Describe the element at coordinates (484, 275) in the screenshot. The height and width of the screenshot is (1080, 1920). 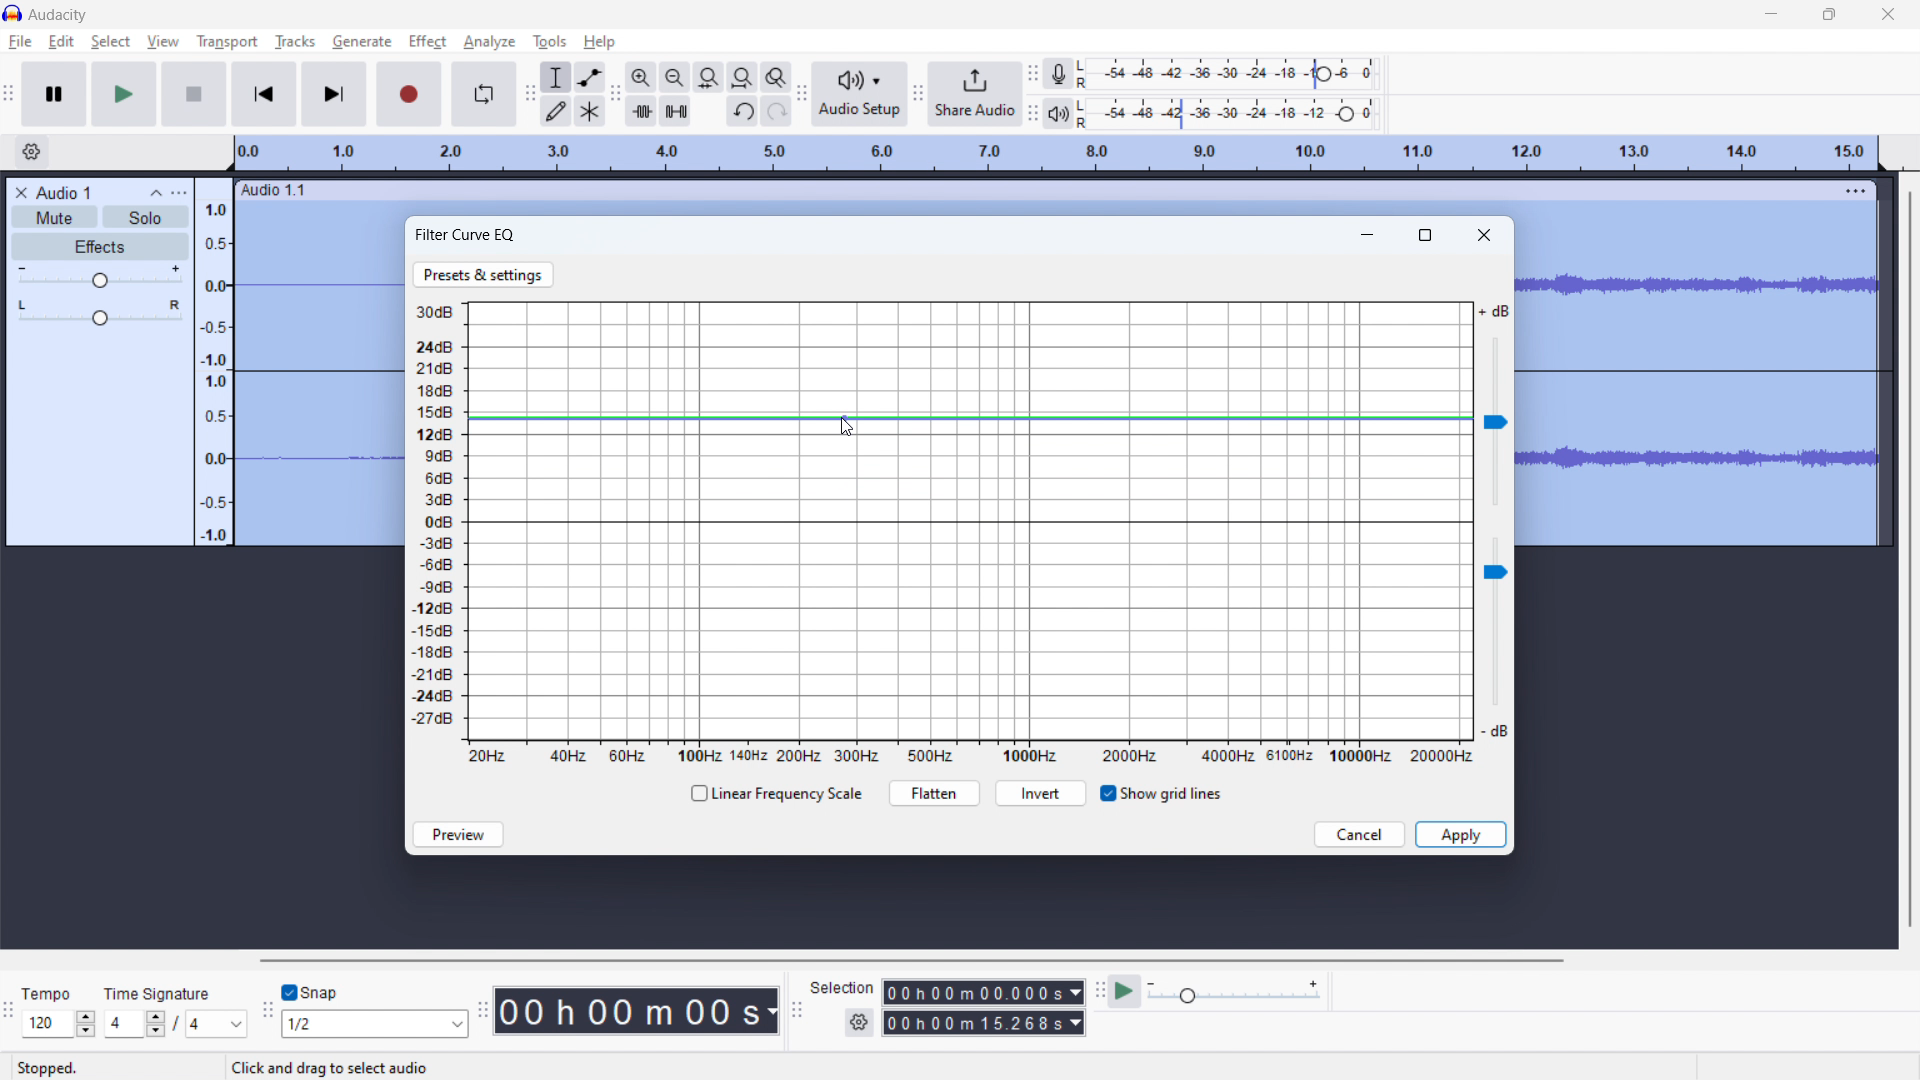
I see `presets & settings` at that location.